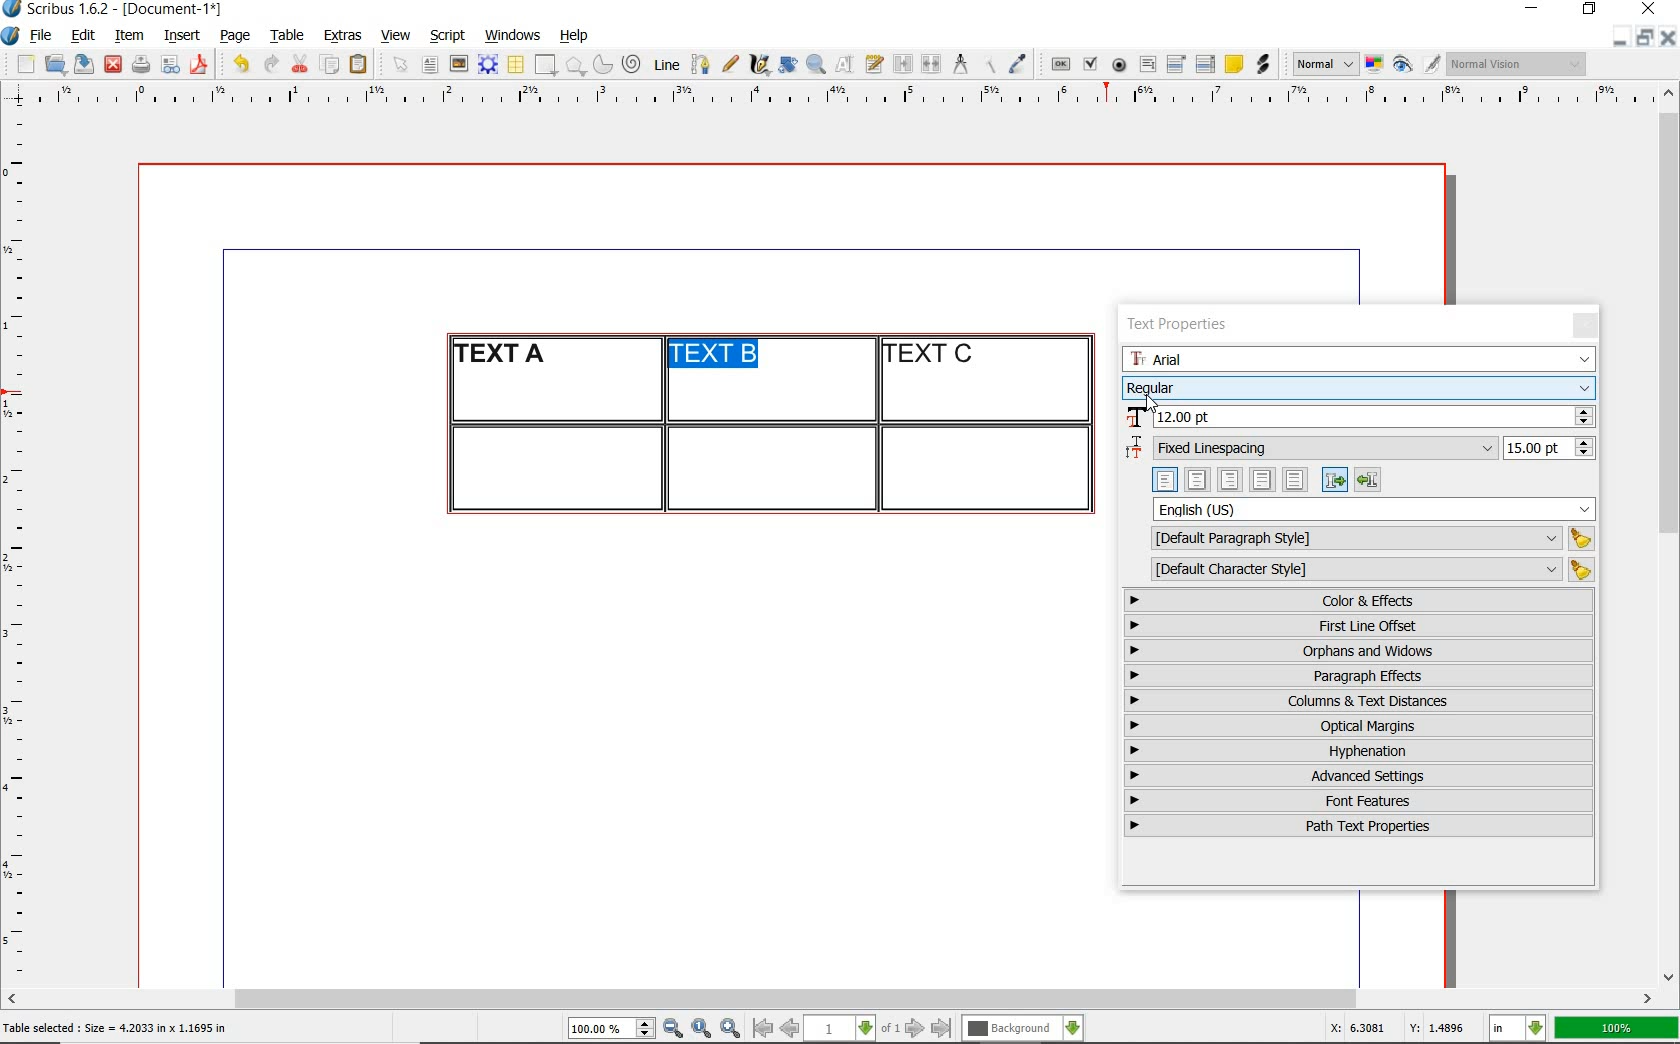  Describe the element at coordinates (1176, 327) in the screenshot. I see `text properties` at that location.